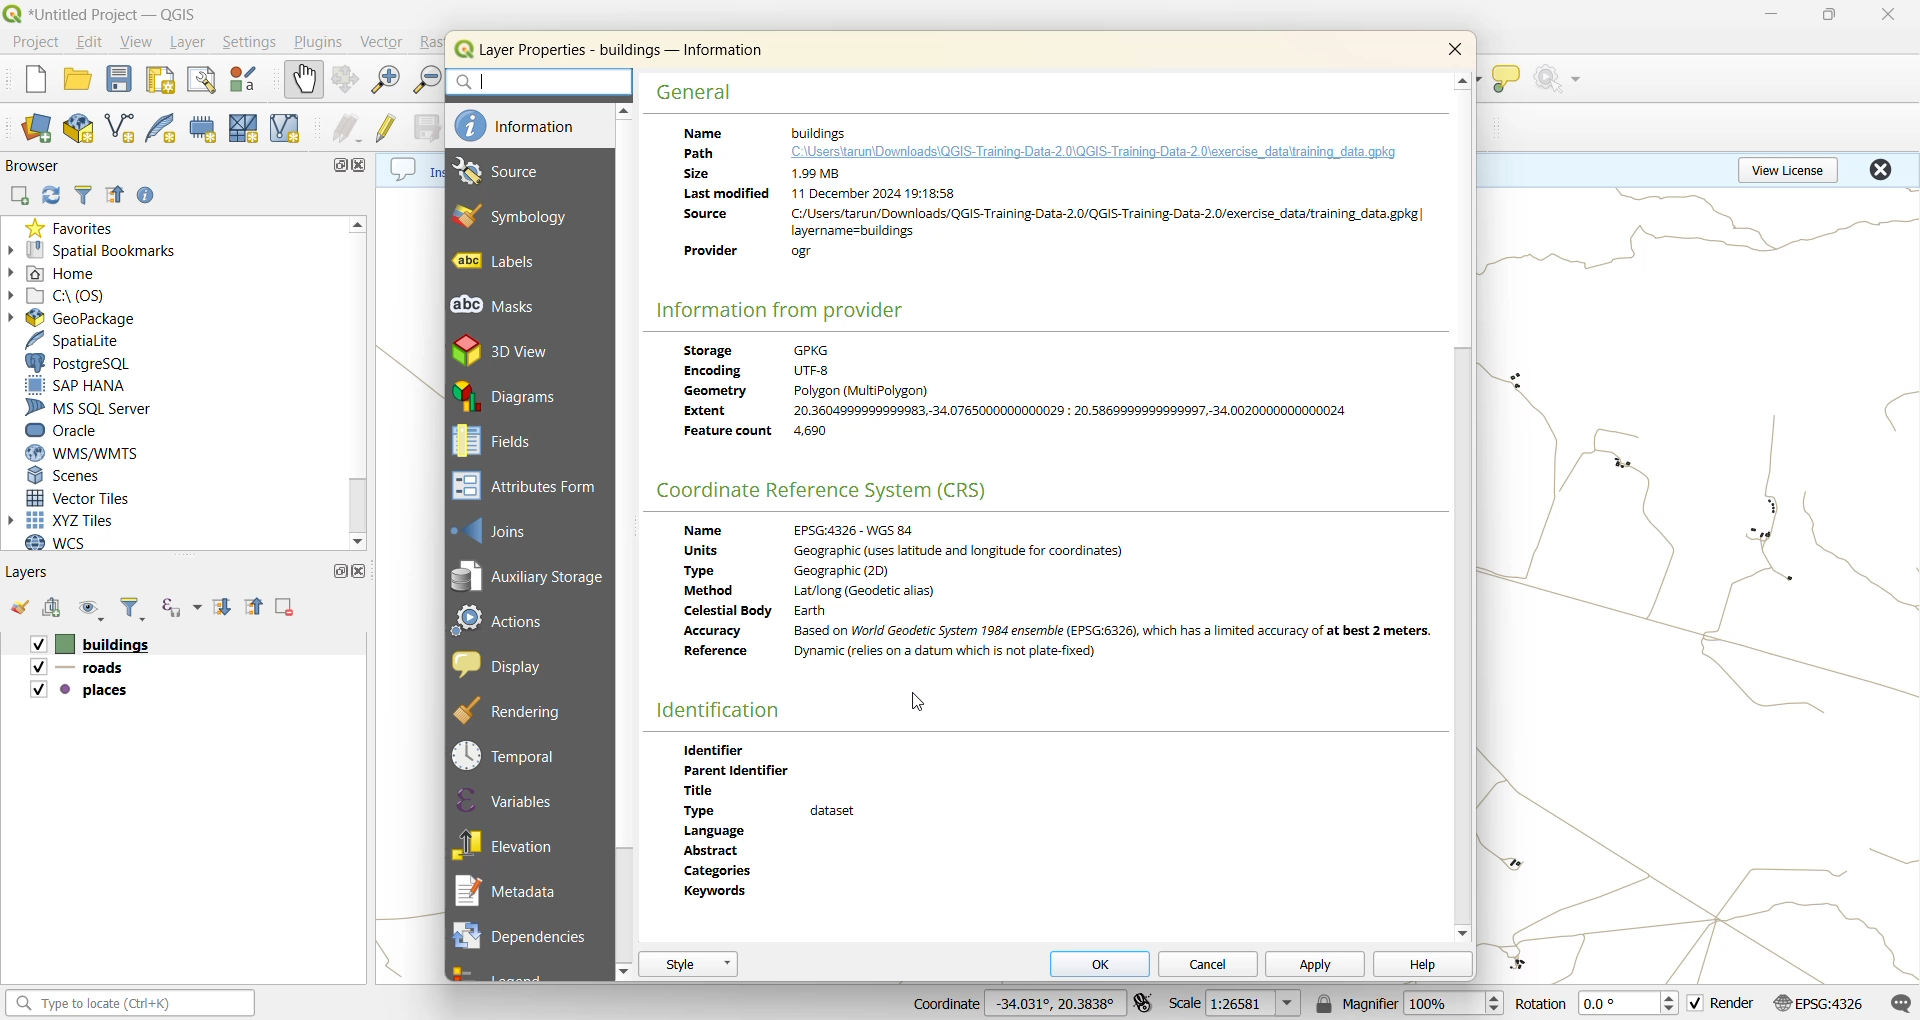  What do you see at coordinates (832, 491) in the screenshot?
I see `coordinate reference system (CRS` at bounding box center [832, 491].